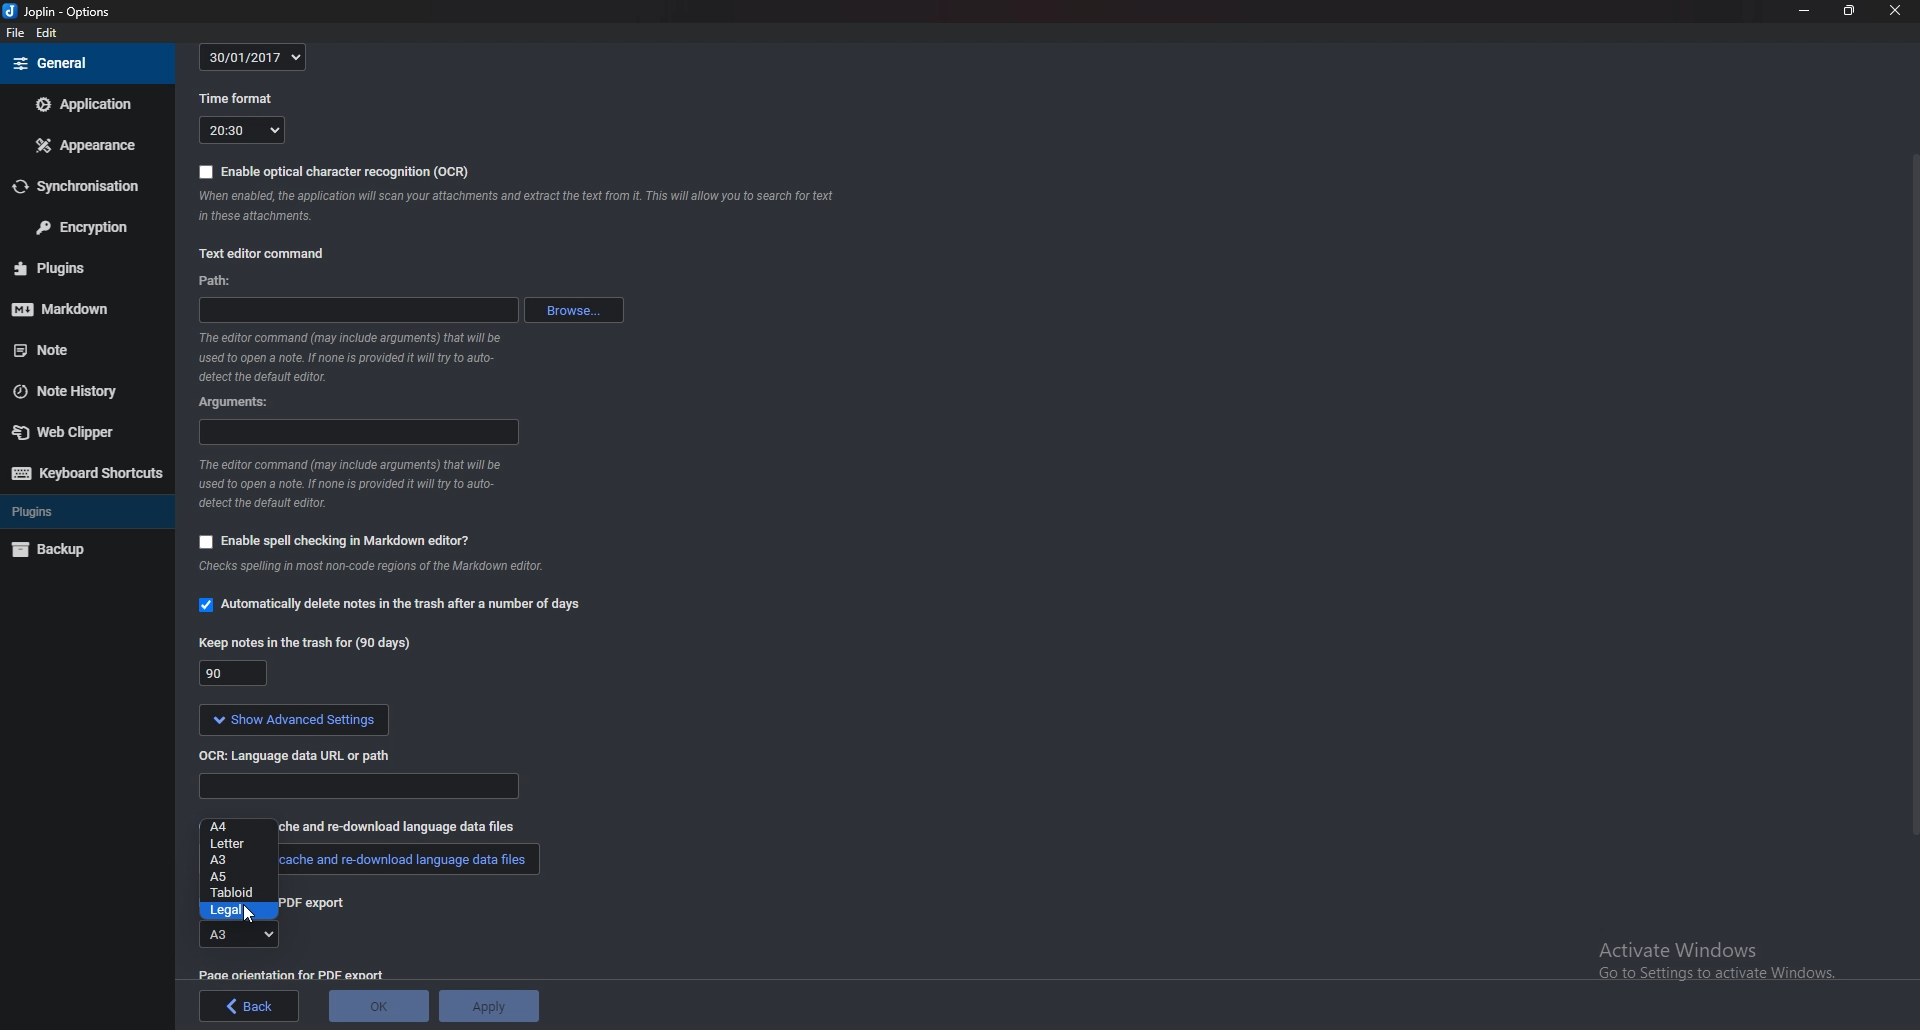  Describe the element at coordinates (417, 828) in the screenshot. I see `and re-download language data files` at that location.